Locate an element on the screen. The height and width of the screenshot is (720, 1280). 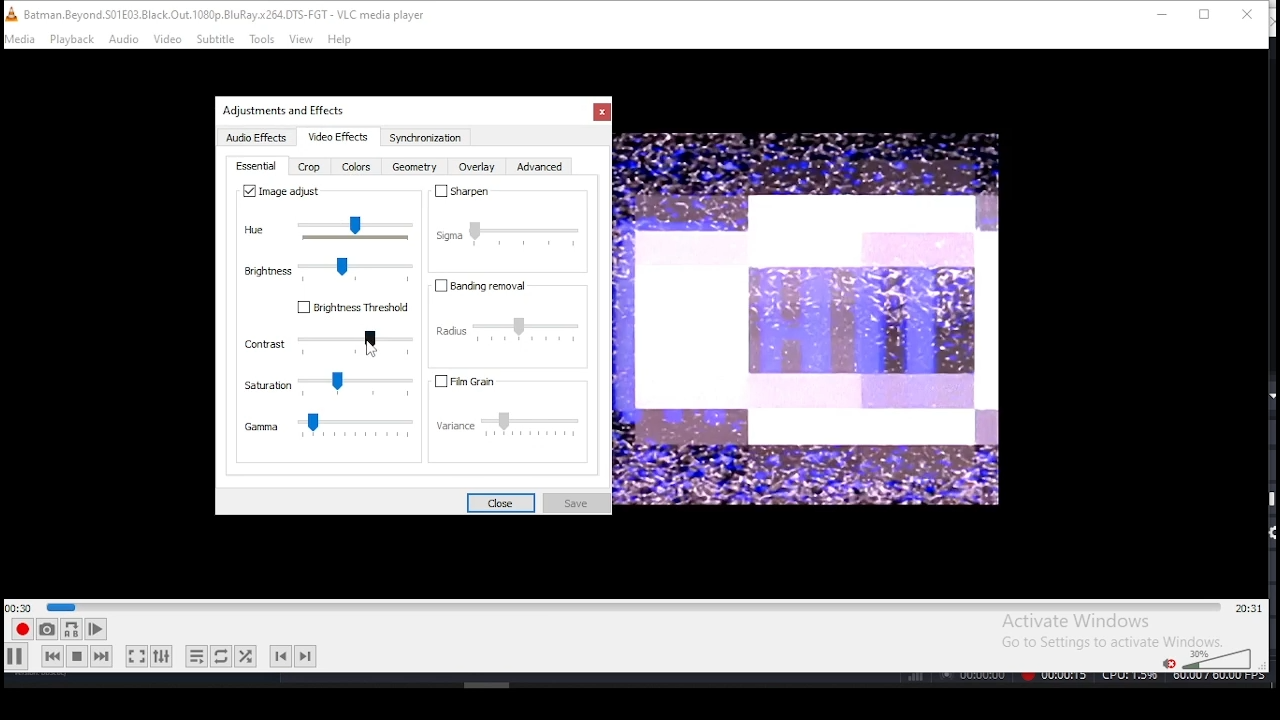
synchronization is located at coordinates (424, 138).